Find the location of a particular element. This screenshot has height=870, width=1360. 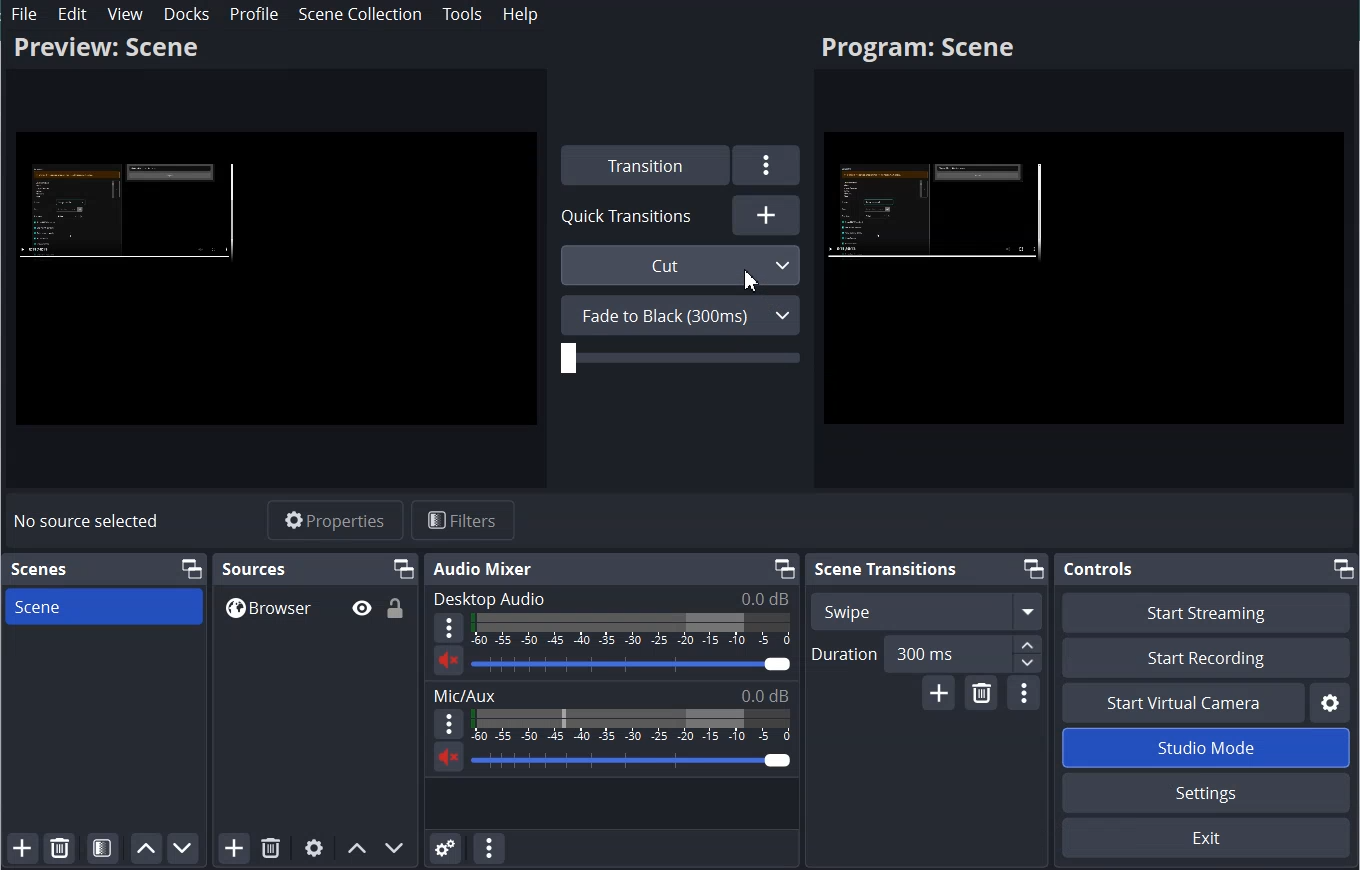

Scene Collection is located at coordinates (360, 13).